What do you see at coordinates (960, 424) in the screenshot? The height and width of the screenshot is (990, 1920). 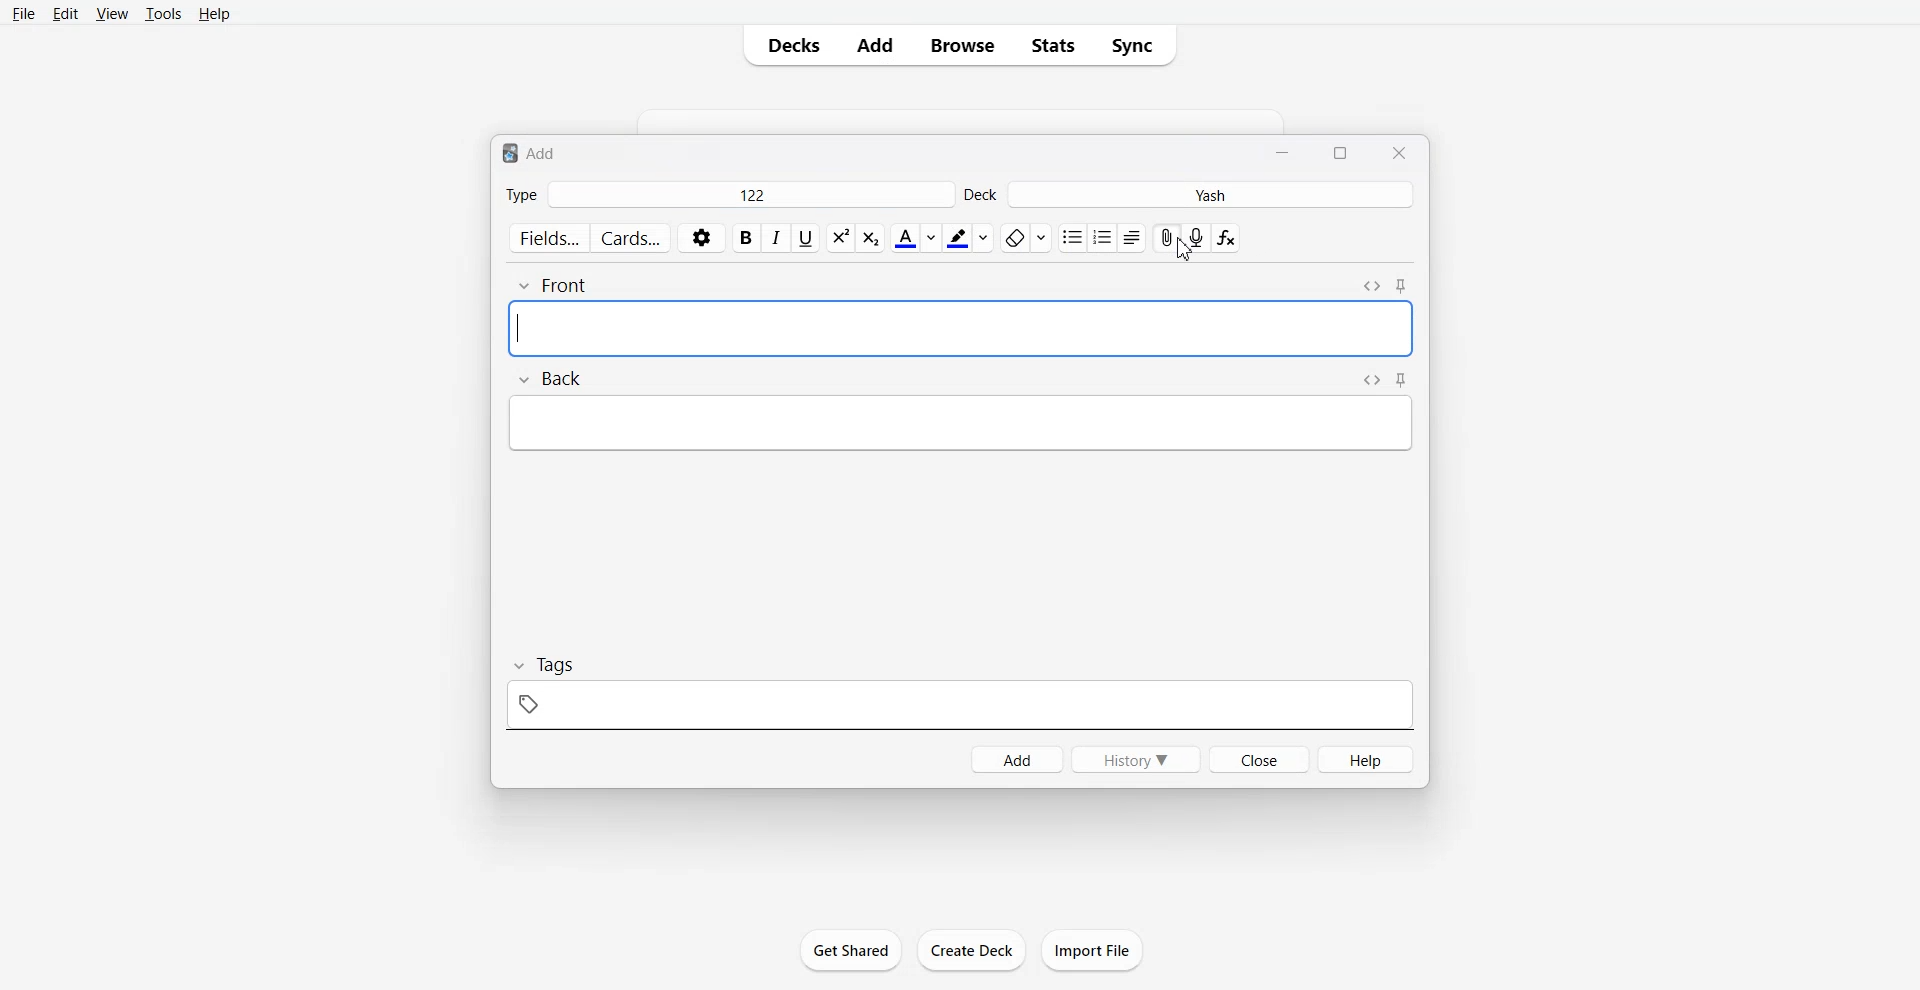 I see `text` at bounding box center [960, 424].